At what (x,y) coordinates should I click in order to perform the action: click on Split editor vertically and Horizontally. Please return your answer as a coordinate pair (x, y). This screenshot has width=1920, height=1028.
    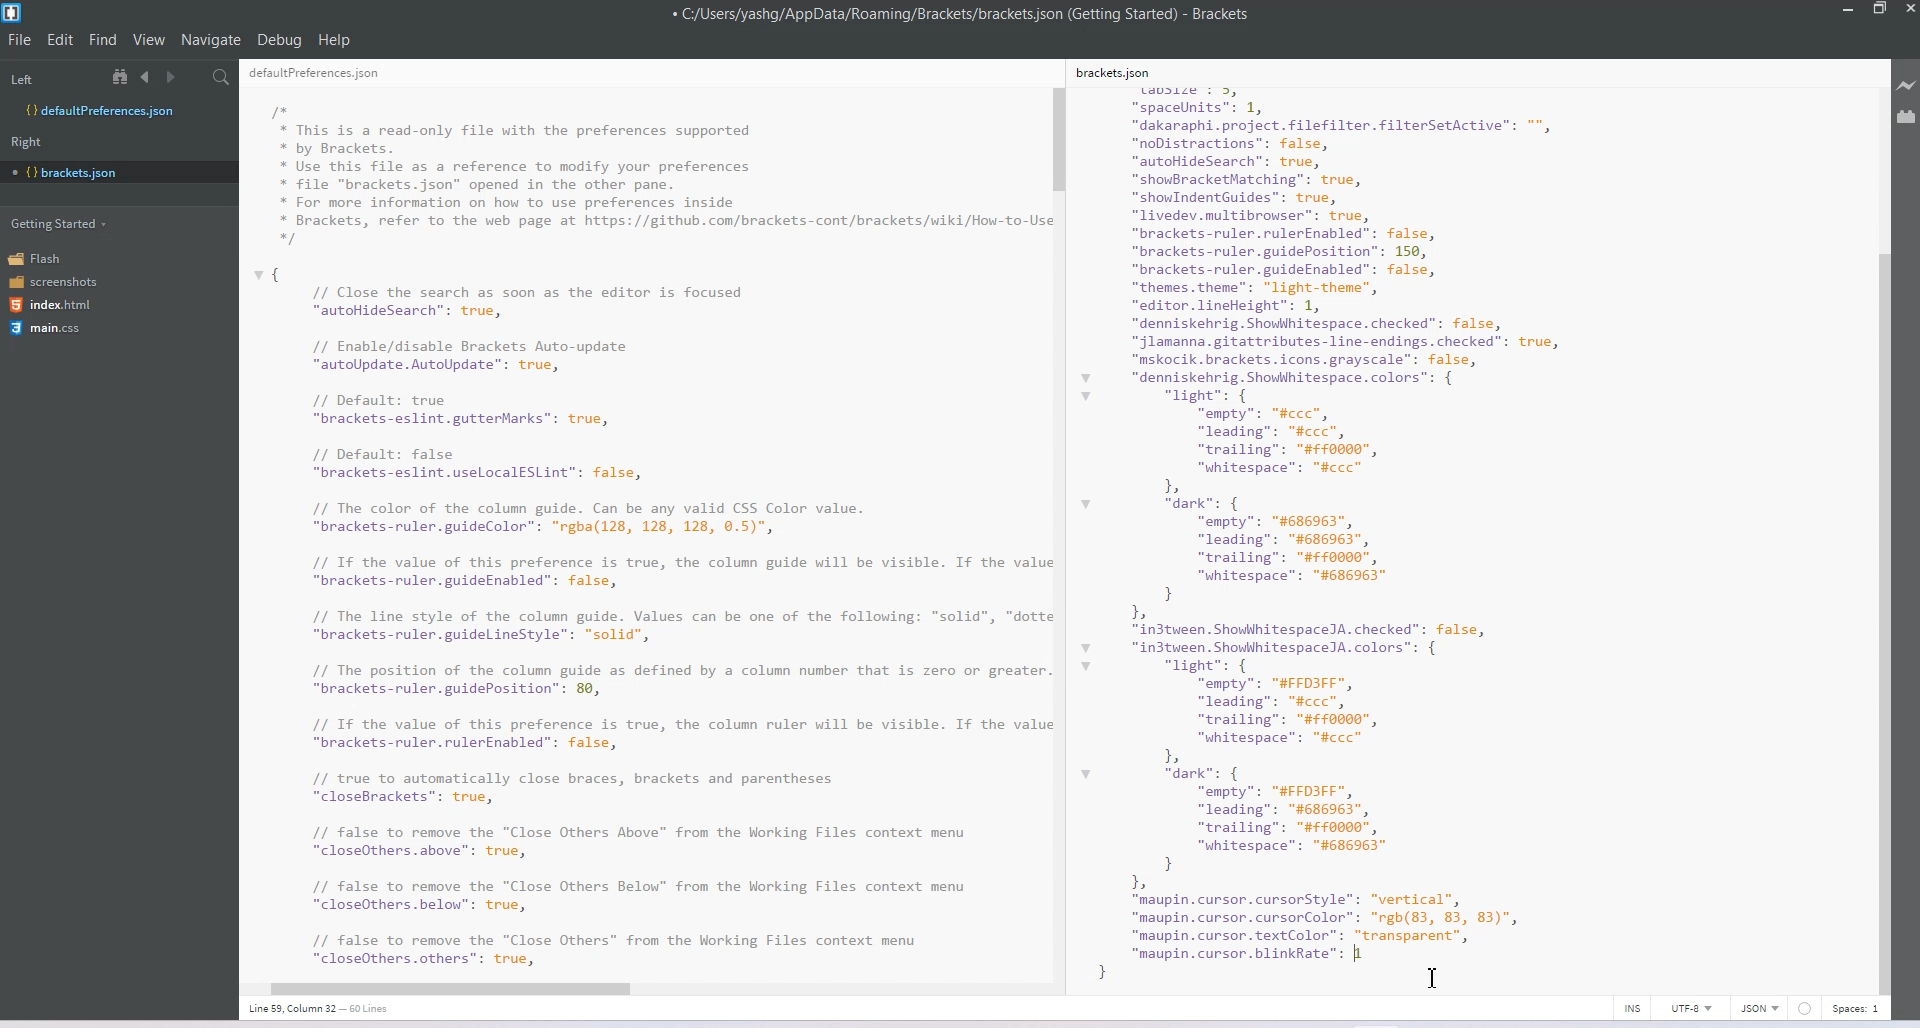
    Looking at the image, I should click on (195, 78).